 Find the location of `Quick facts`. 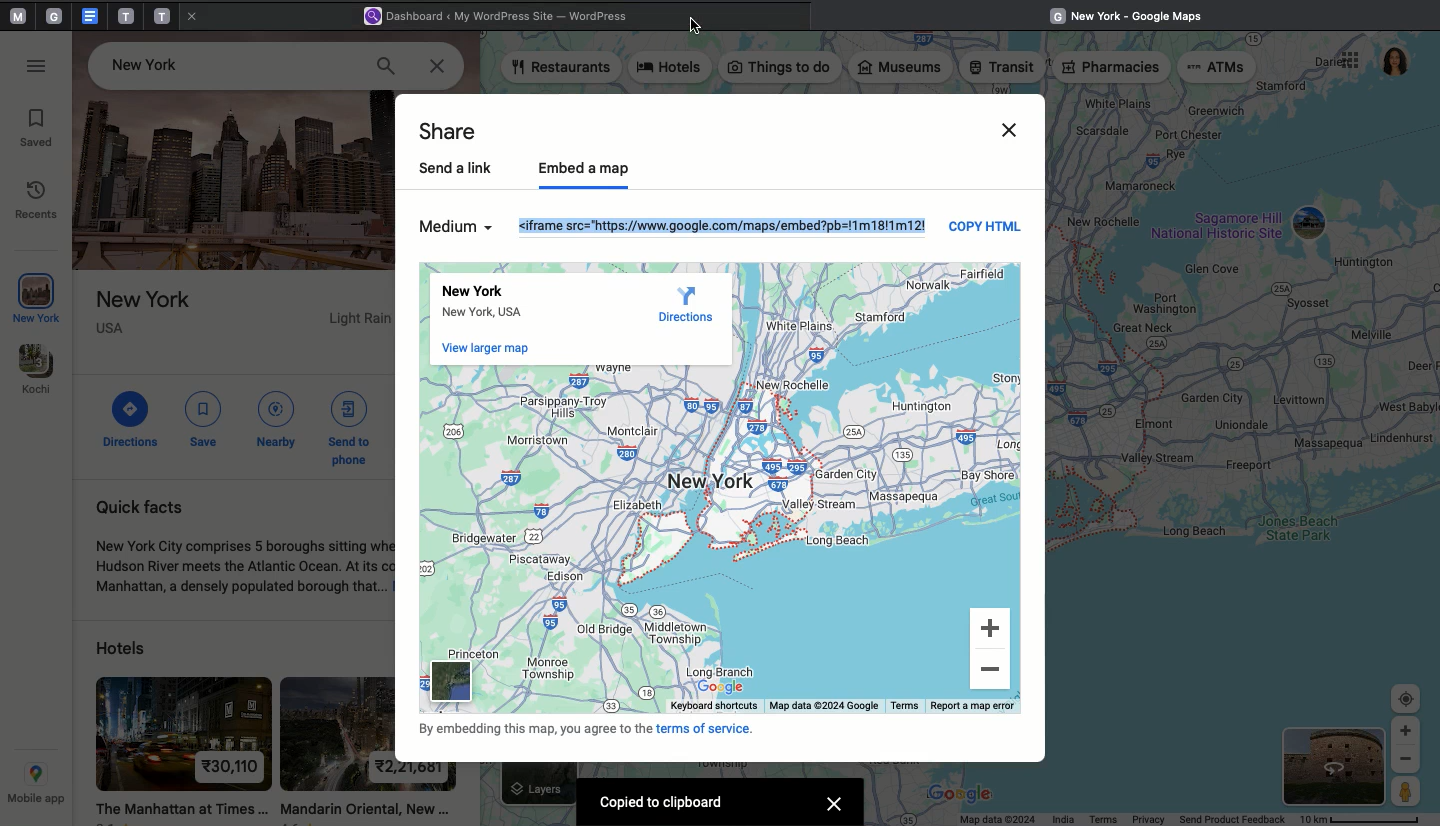

Quick facts is located at coordinates (243, 548).